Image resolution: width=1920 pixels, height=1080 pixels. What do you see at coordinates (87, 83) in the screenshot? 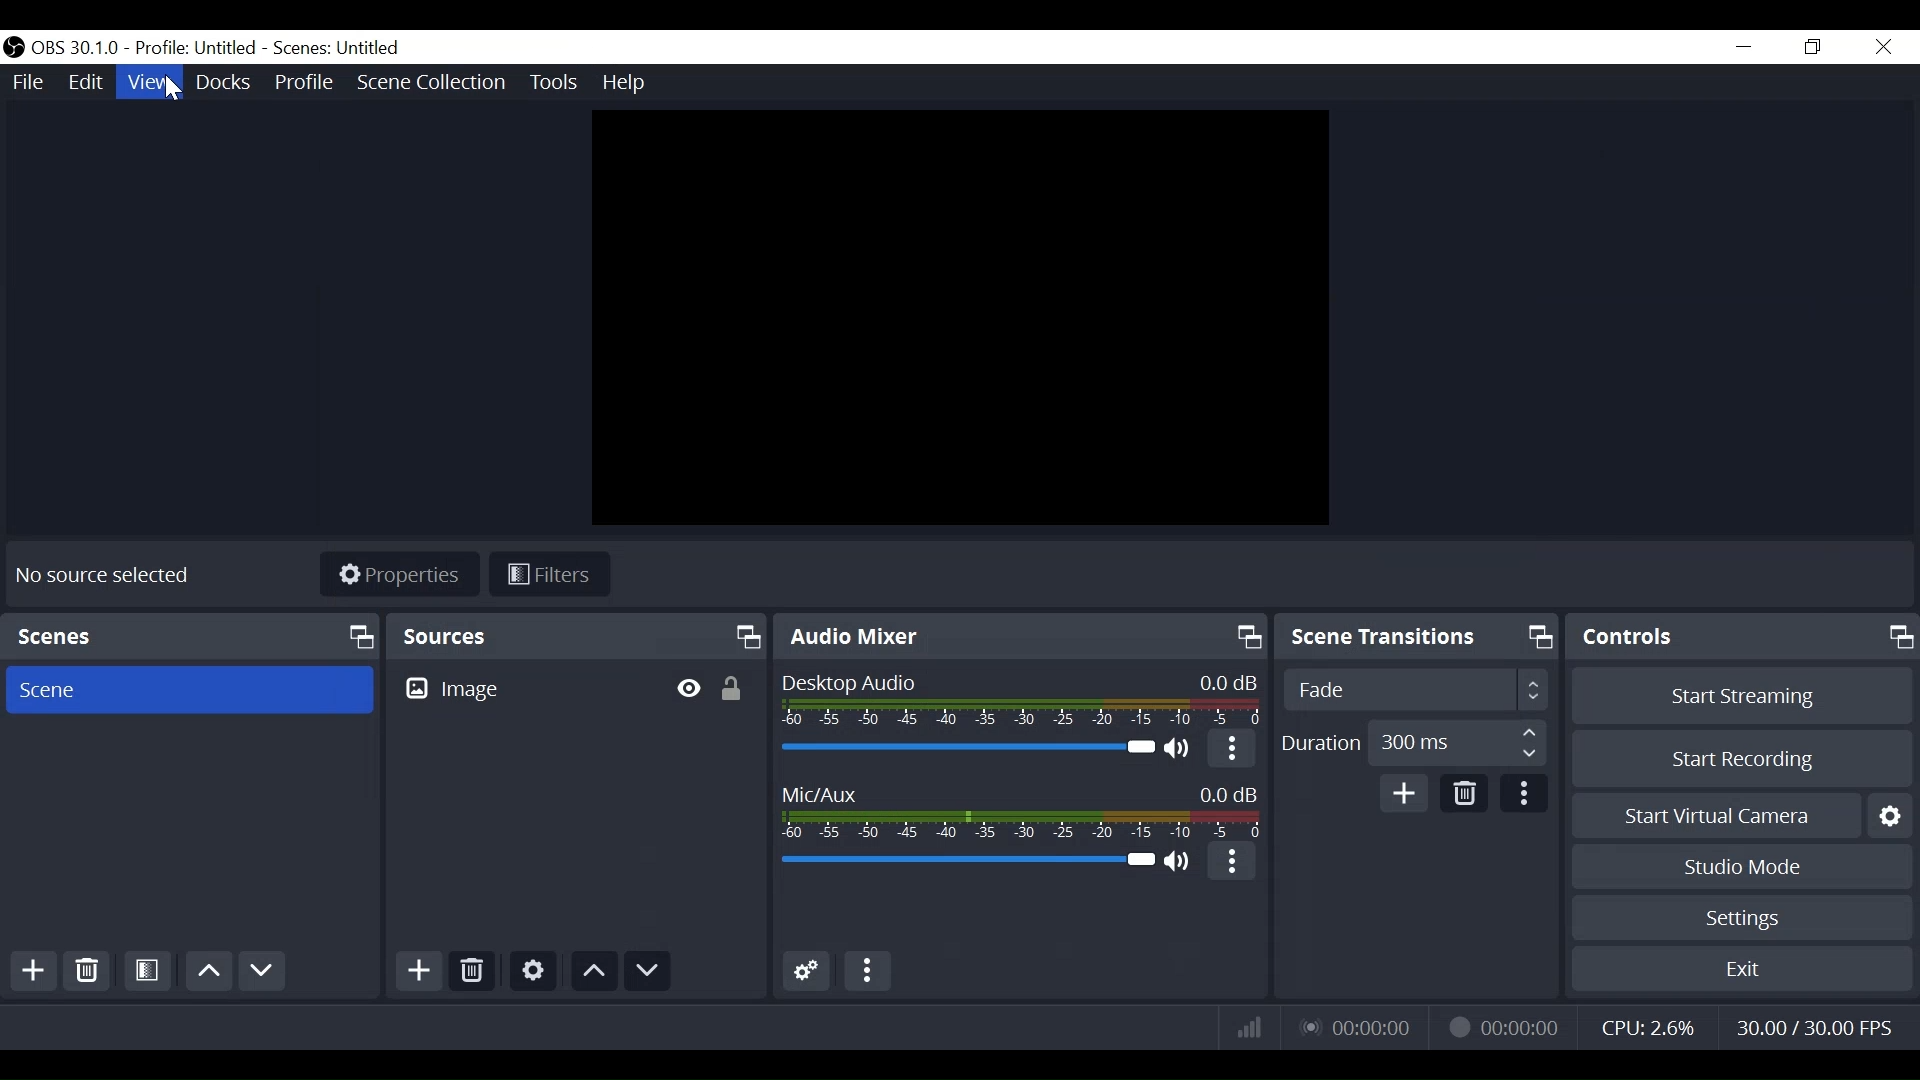
I see `Edit` at bounding box center [87, 83].